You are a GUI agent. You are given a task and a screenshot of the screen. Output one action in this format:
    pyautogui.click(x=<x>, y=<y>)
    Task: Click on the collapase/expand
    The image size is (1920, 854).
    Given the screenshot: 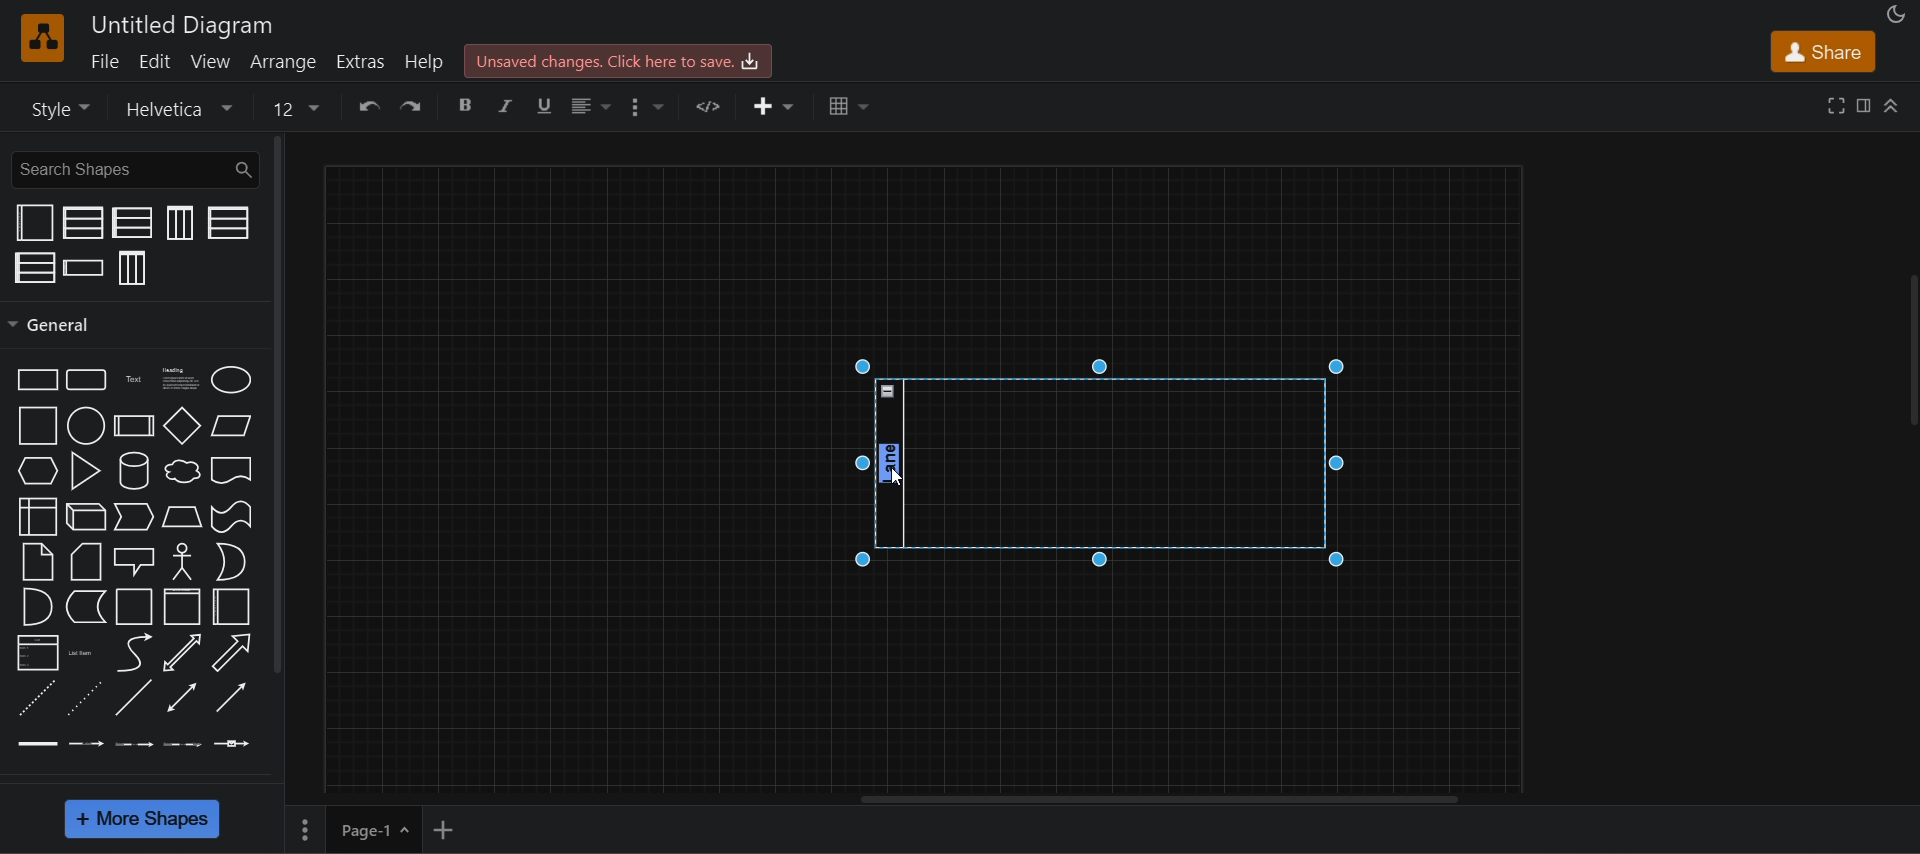 What is the action you would take?
    pyautogui.click(x=1892, y=106)
    